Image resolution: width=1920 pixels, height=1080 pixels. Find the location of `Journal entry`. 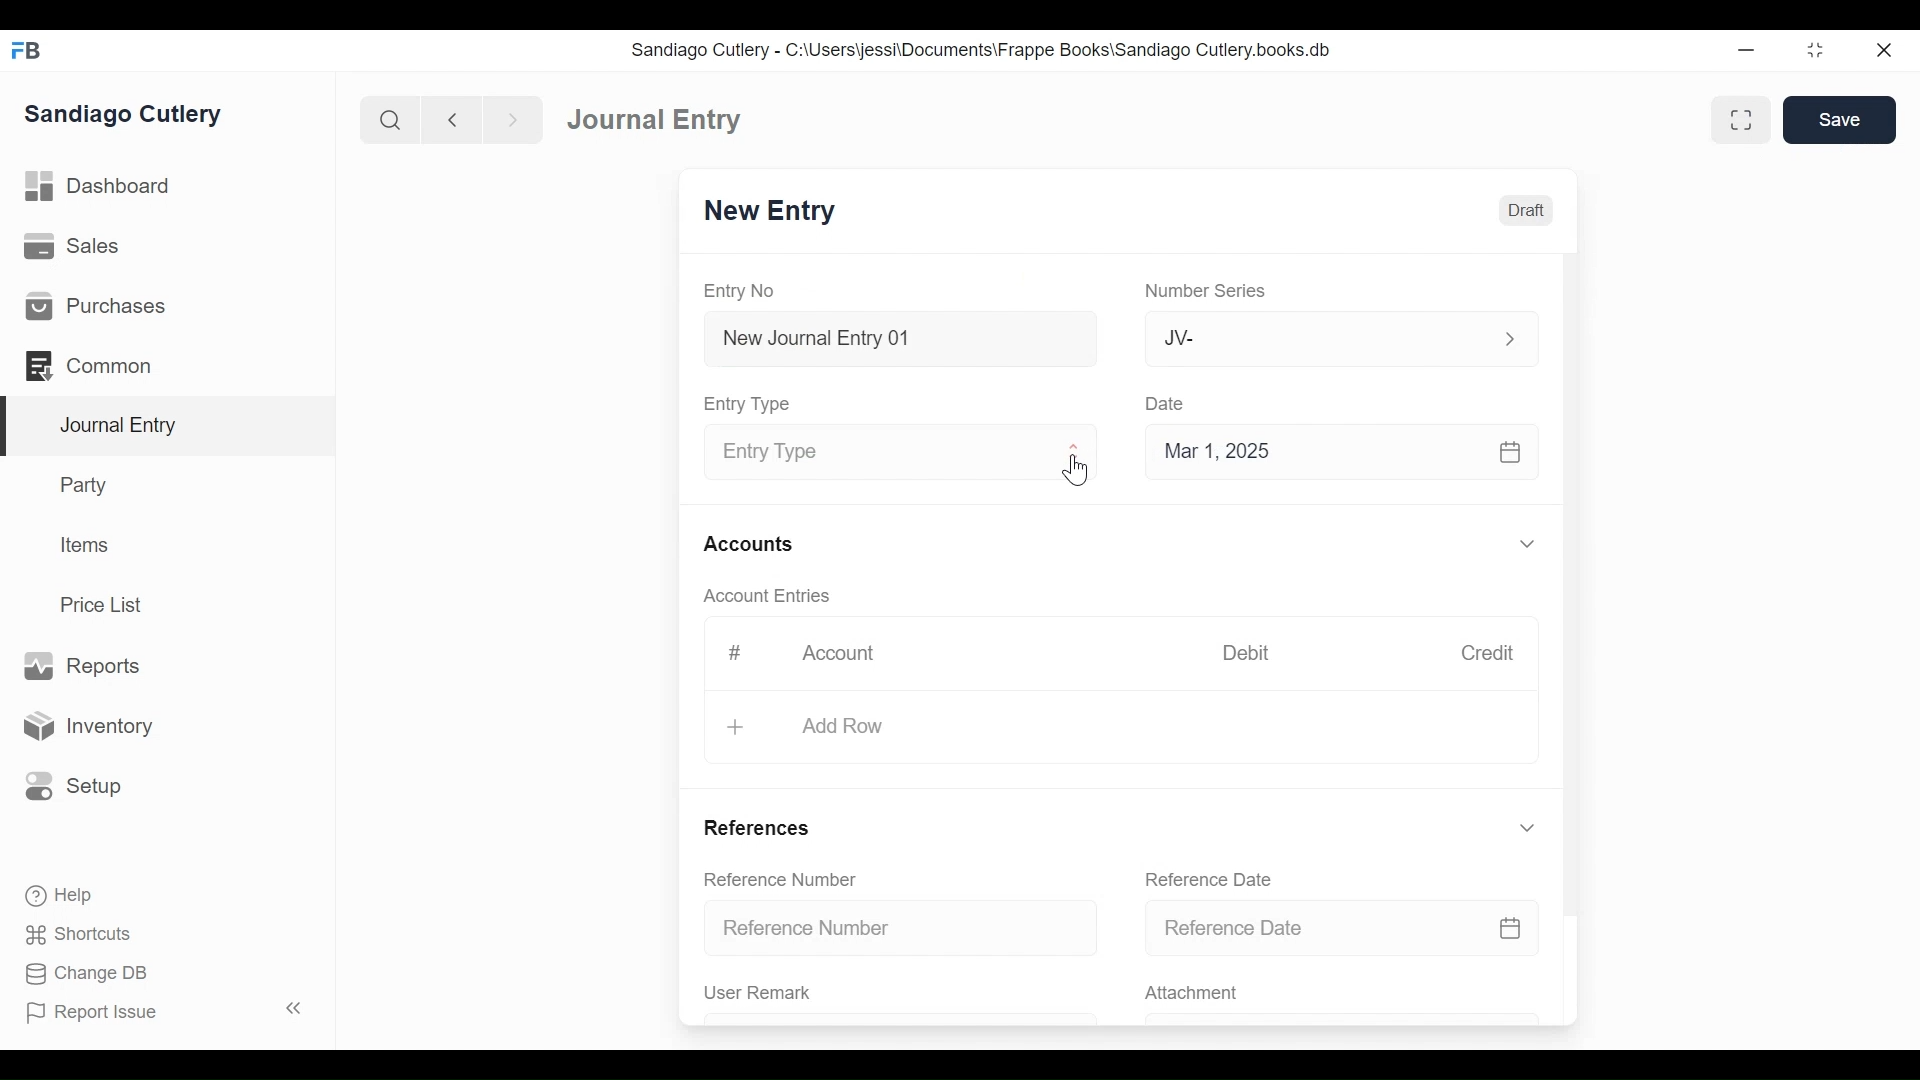

Journal entry is located at coordinates (647, 117).